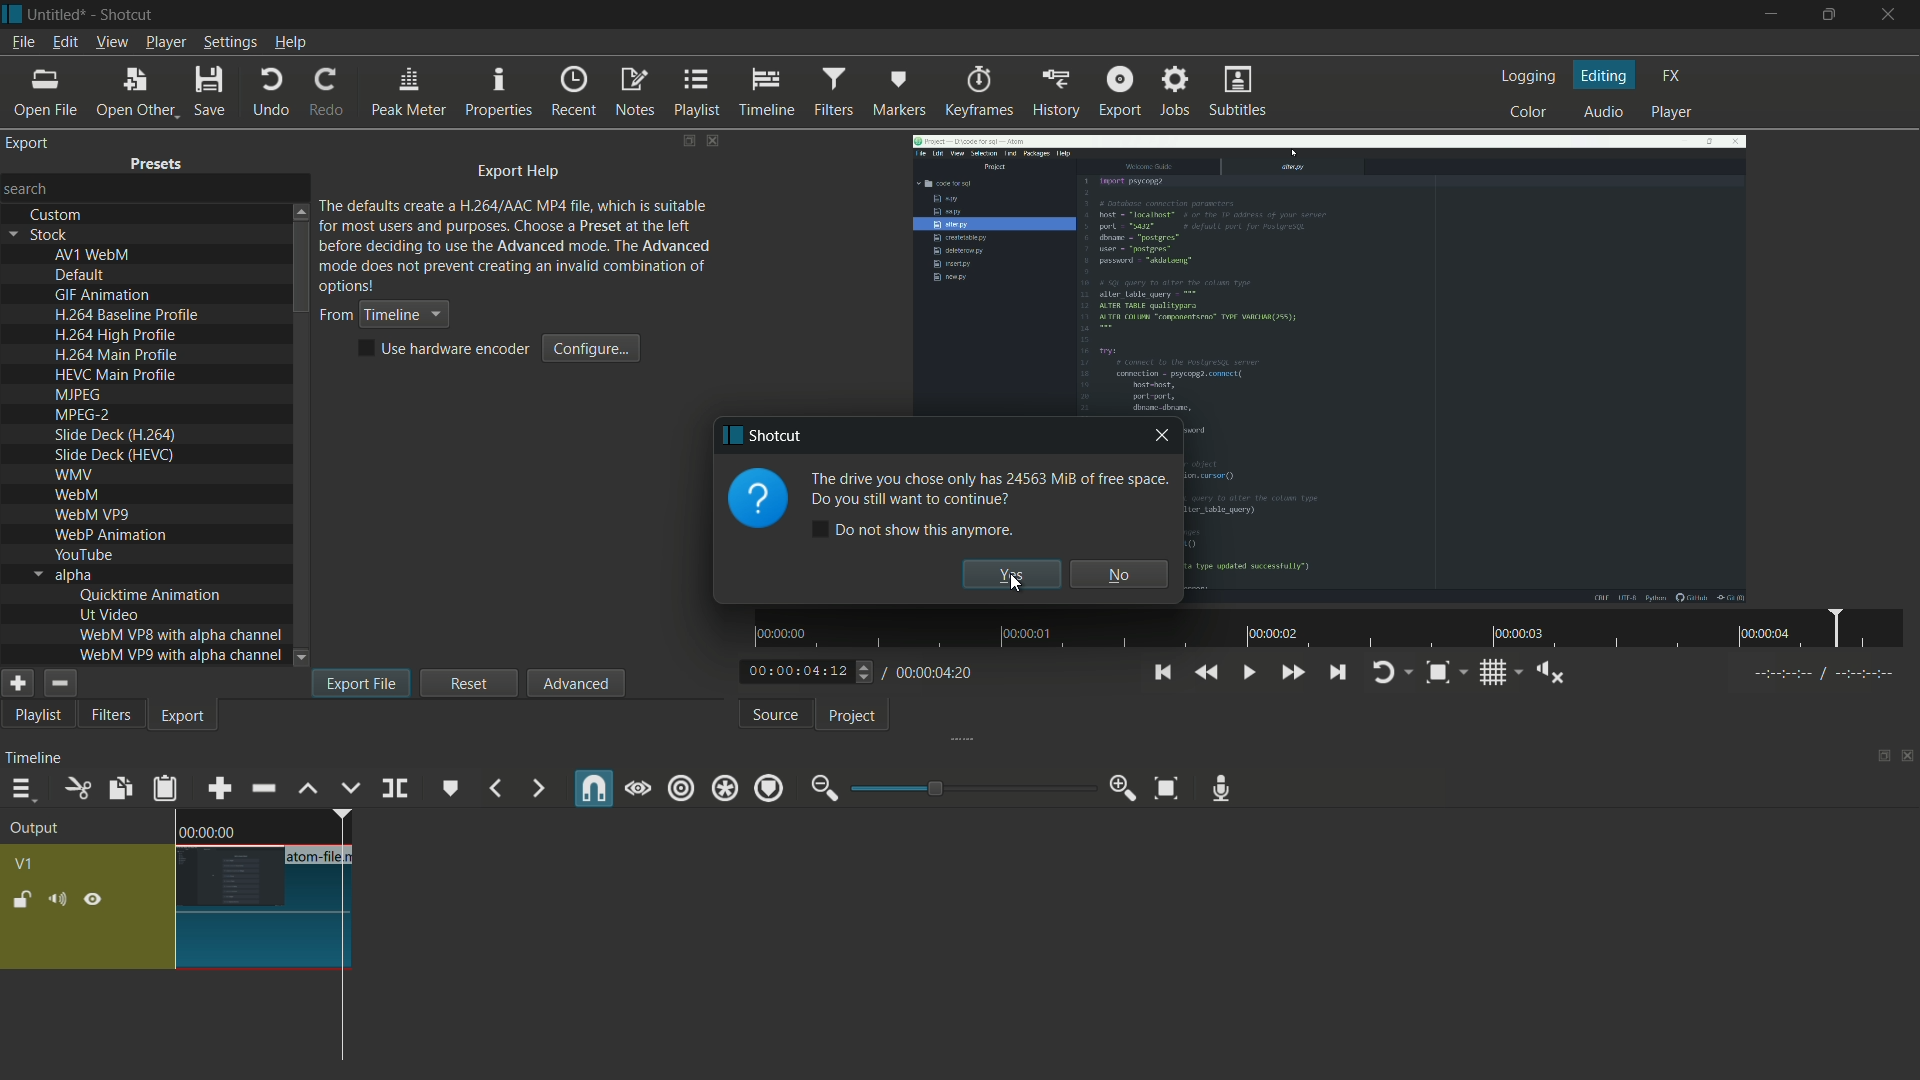  What do you see at coordinates (22, 42) in the screenshot?
I see `file menu` at bounding box center [22, 42].